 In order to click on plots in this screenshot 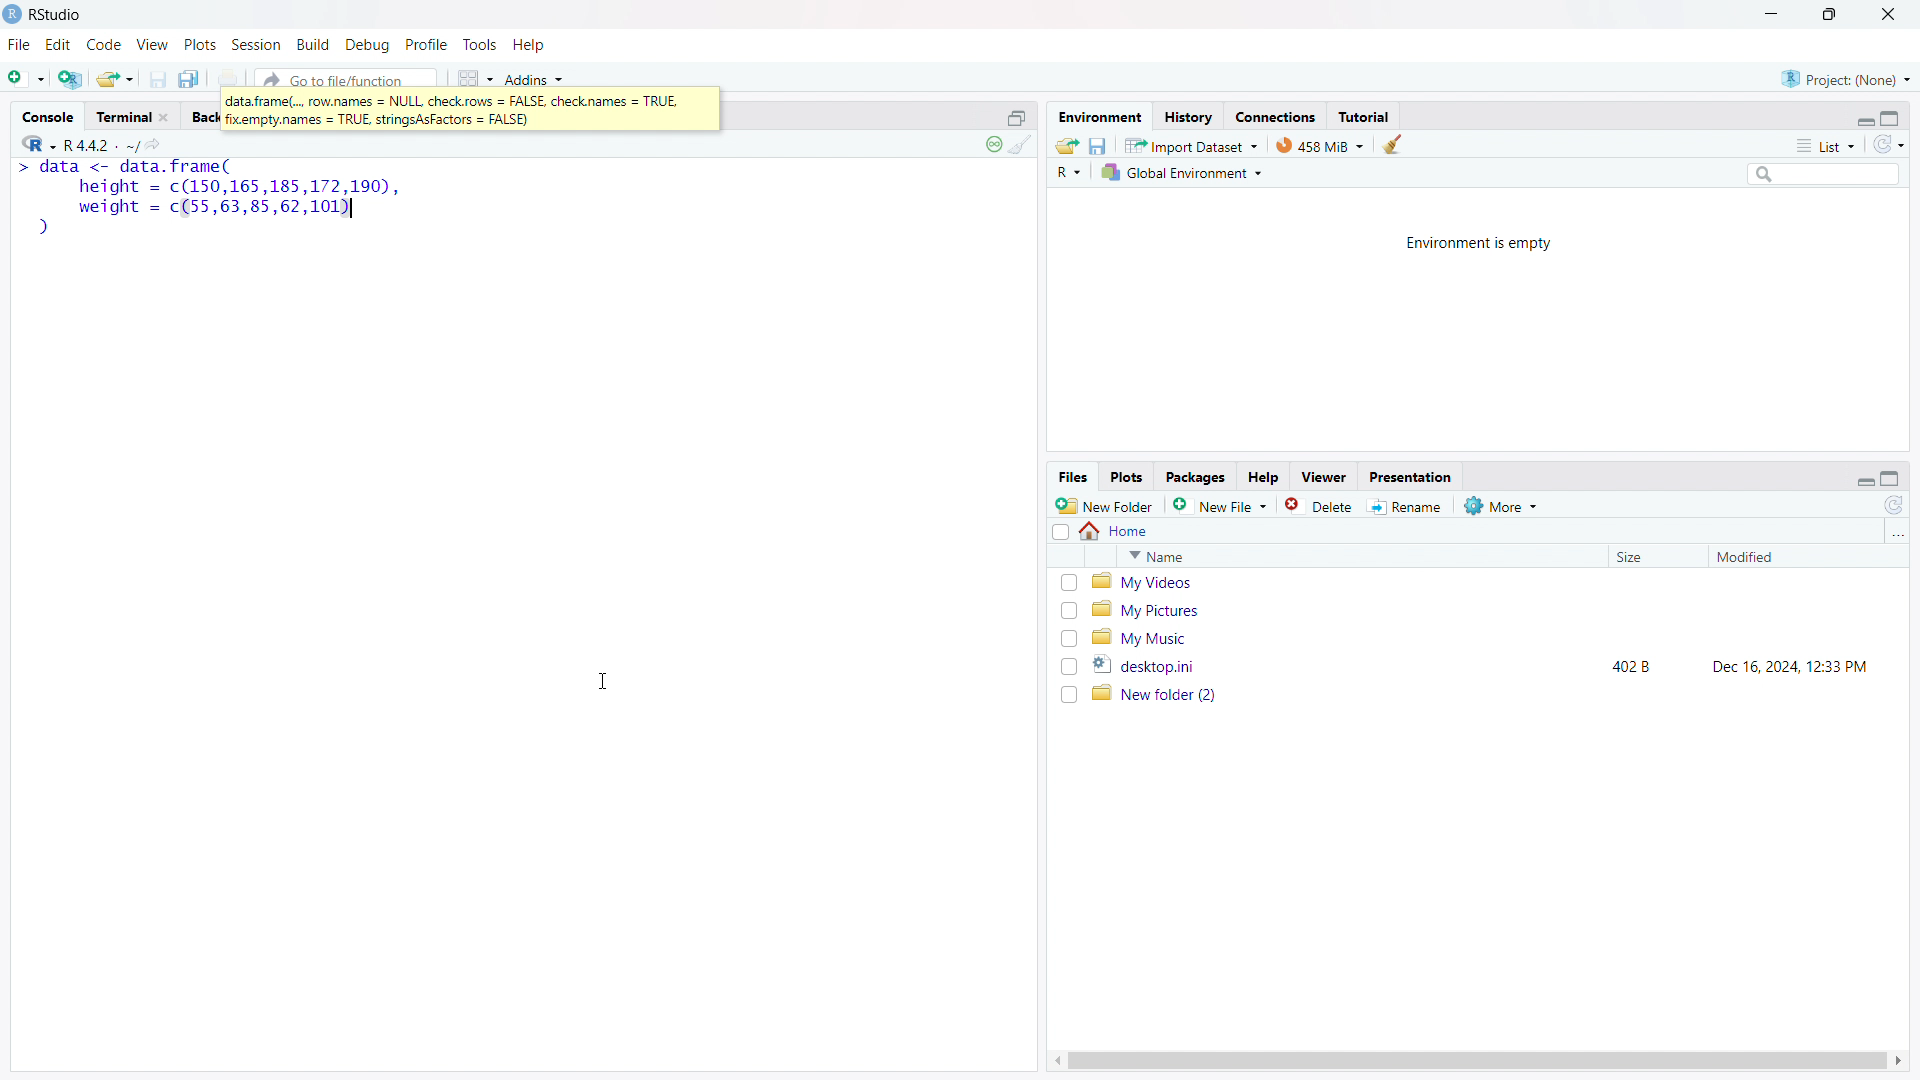, I will do `click(1128, 478)`.